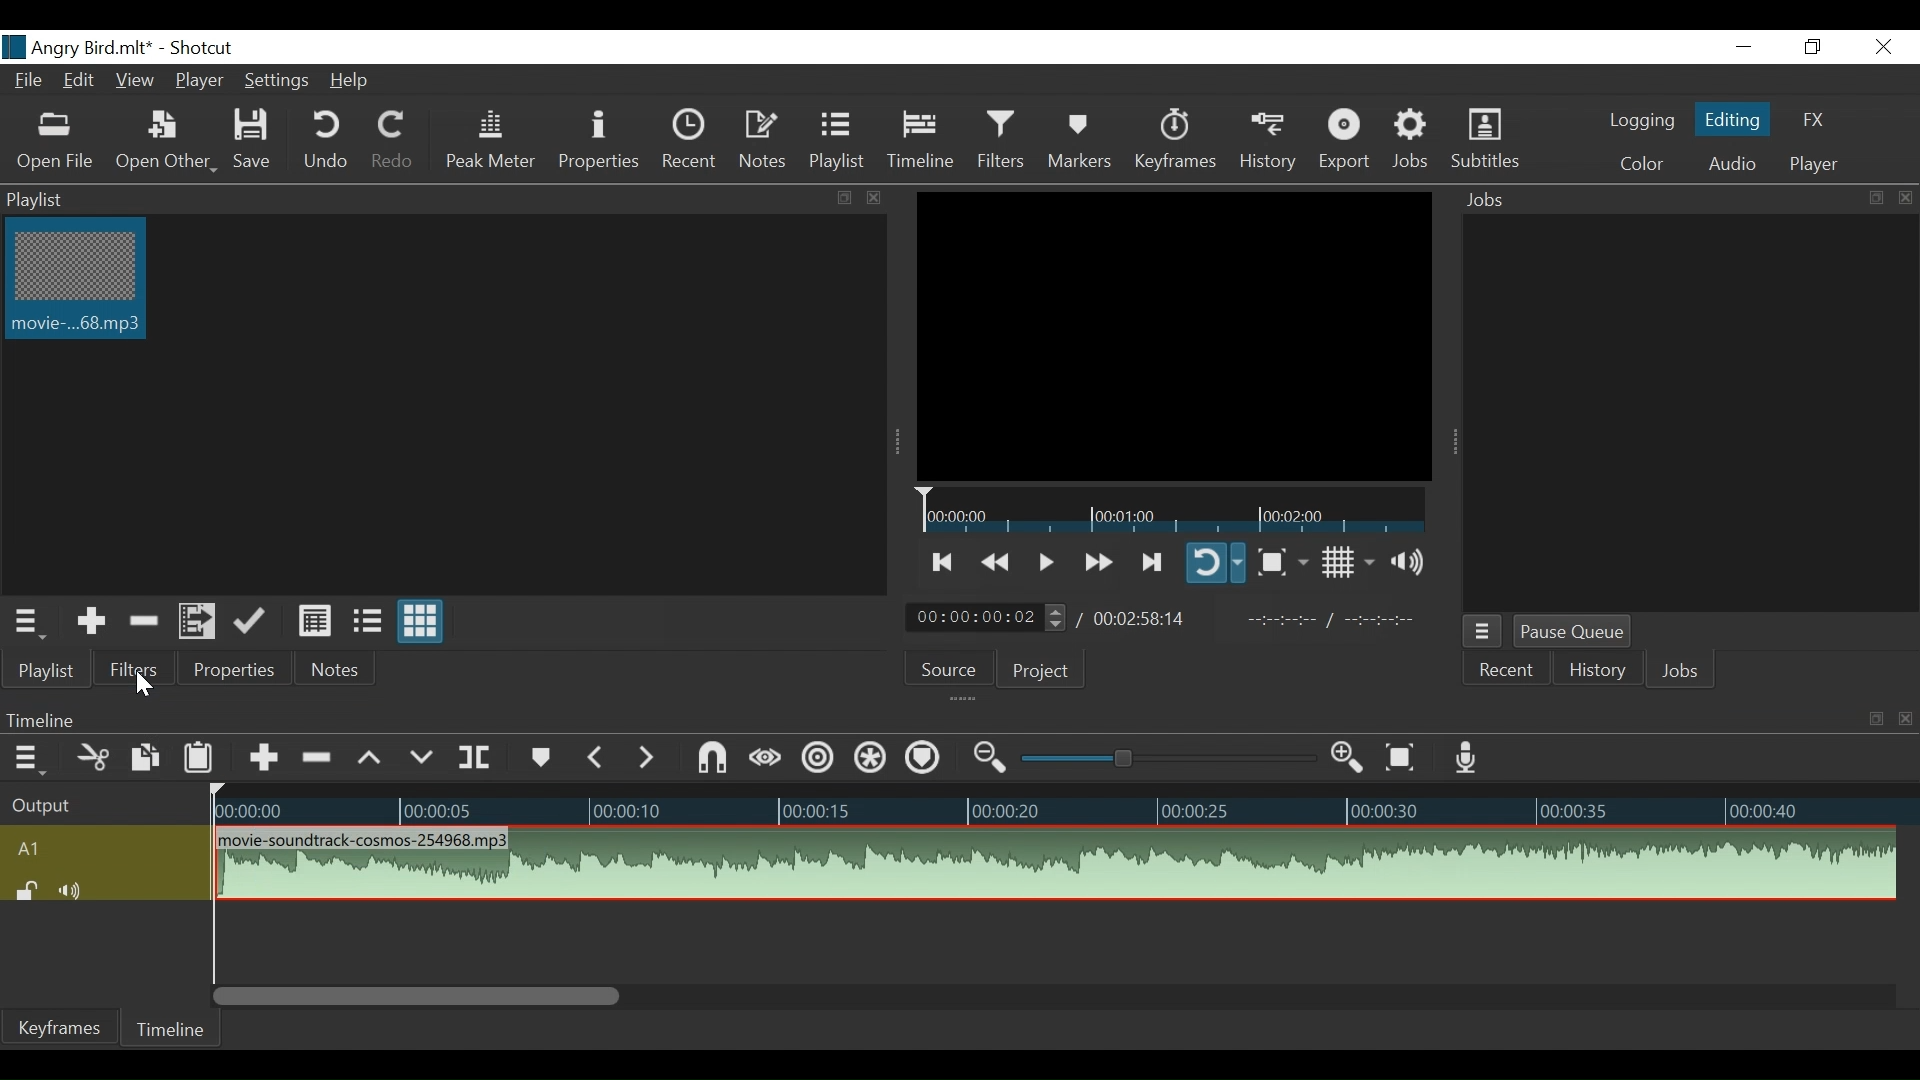  I want to click on Zoom to fit, so click(1403, 757).